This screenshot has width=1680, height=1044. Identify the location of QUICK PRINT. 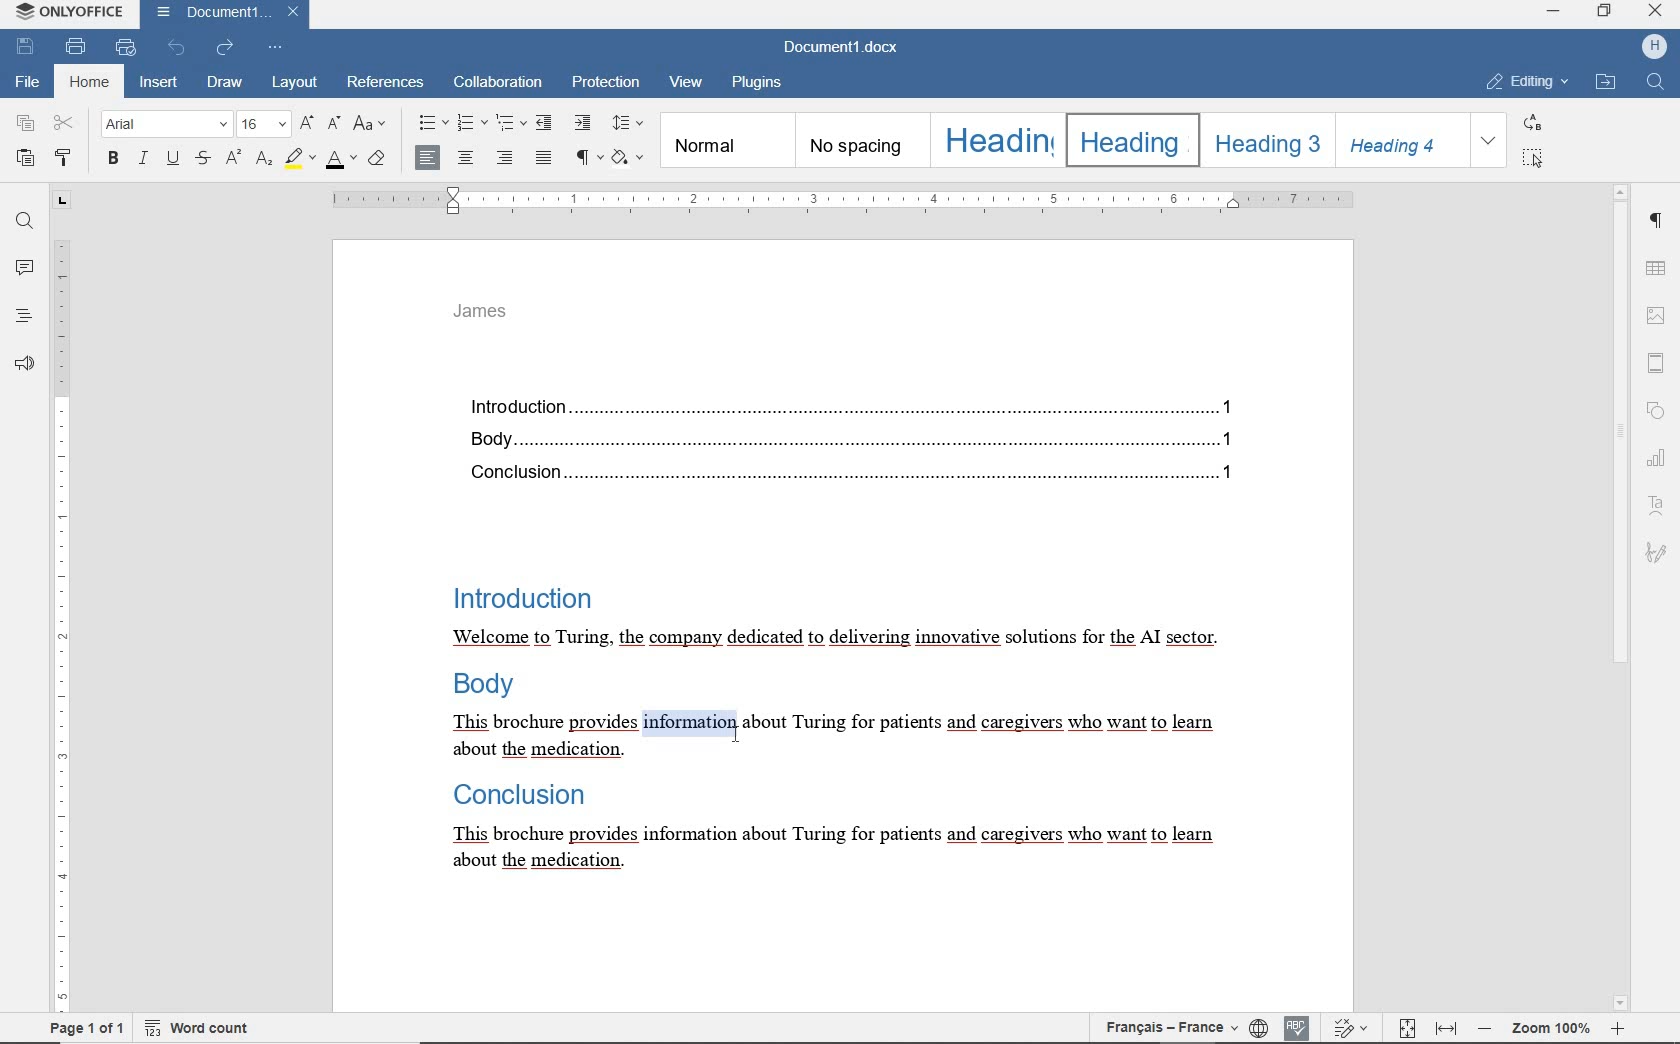
(127, 48).